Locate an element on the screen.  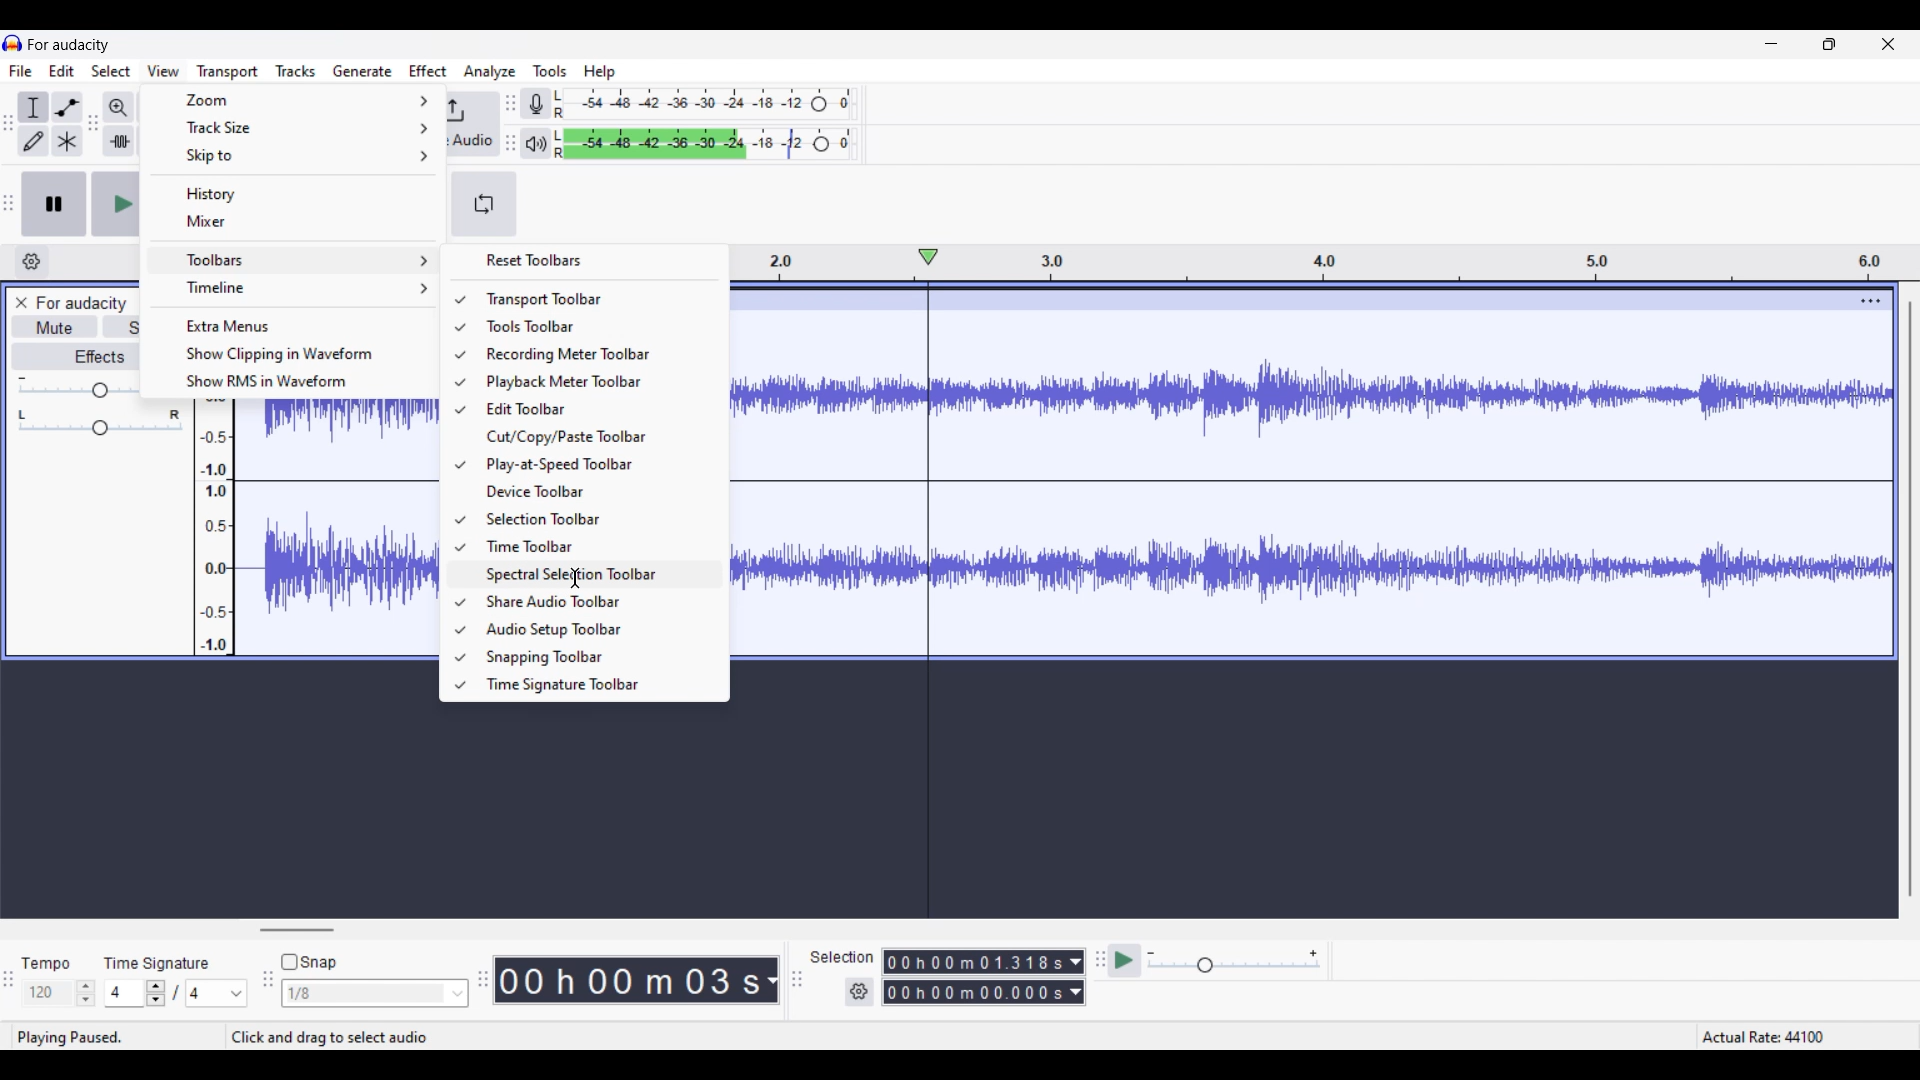
Show in smaller tab is located at coordinates (1829, 44).